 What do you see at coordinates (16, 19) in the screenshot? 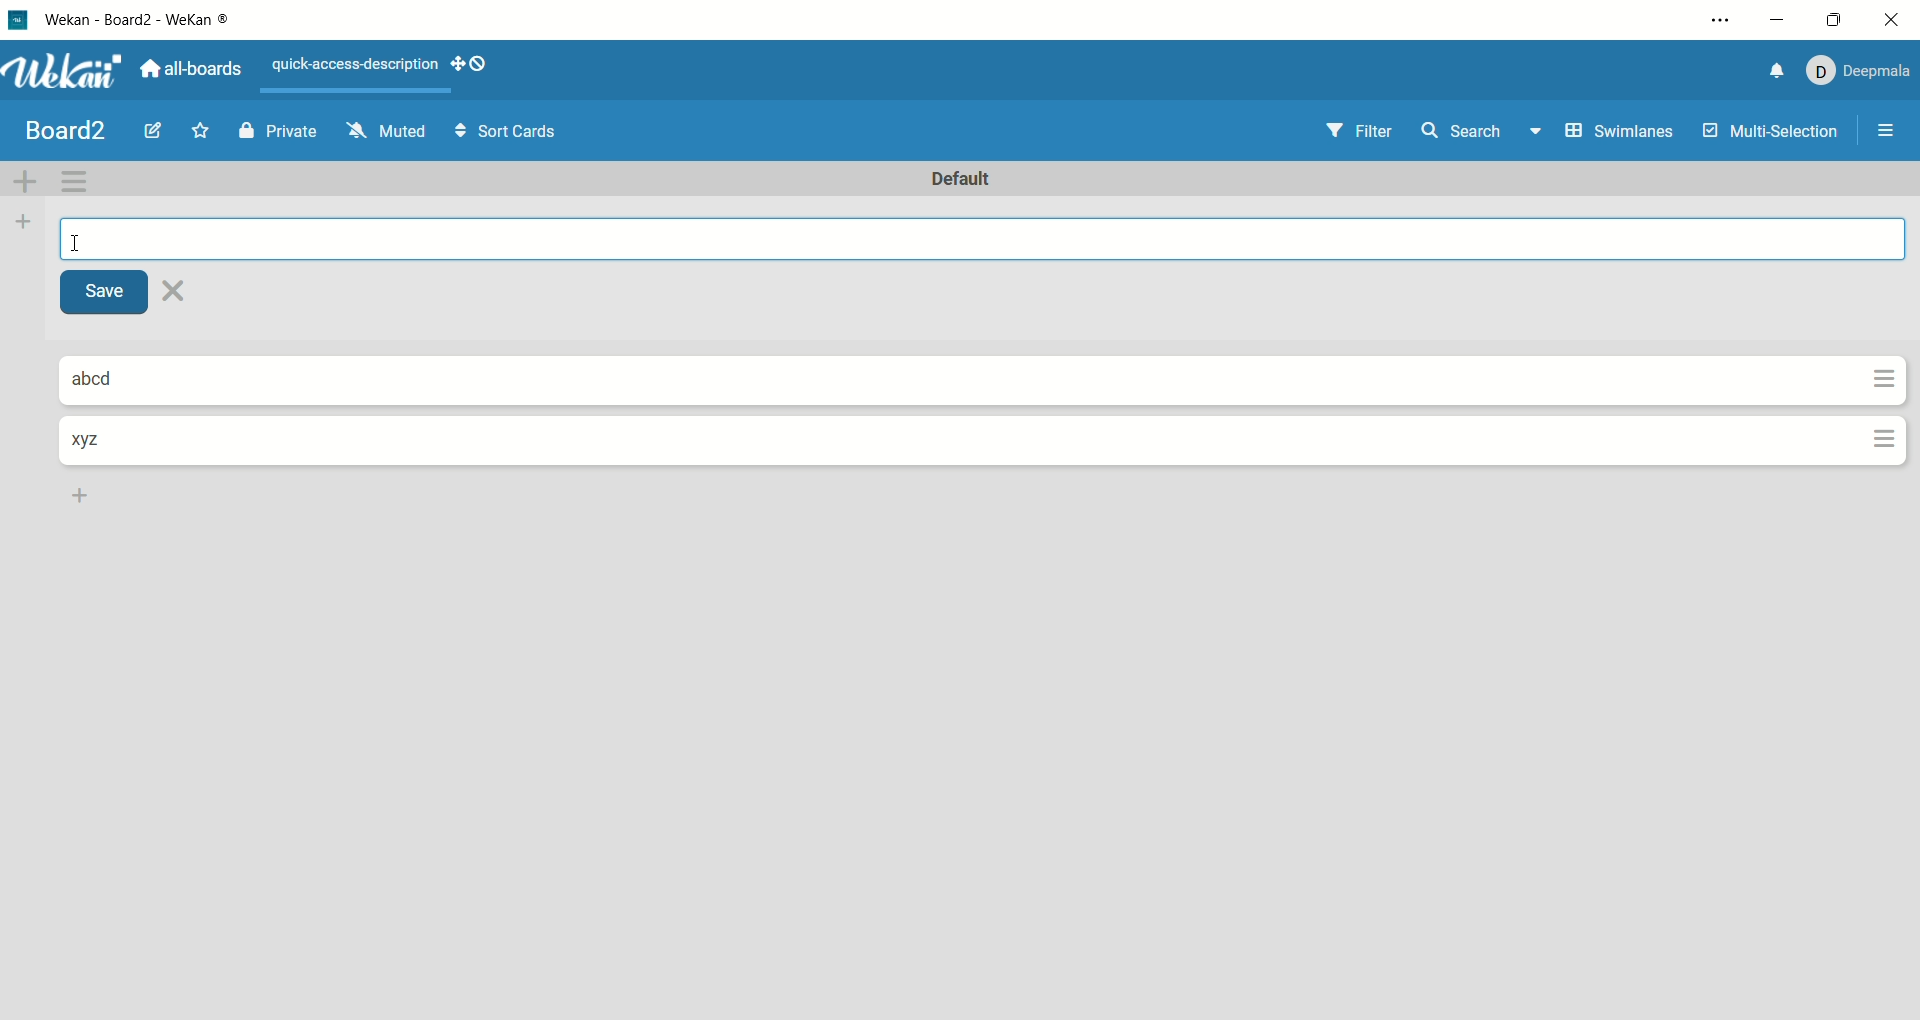
I see `logo` at bounding box center [16, 19].